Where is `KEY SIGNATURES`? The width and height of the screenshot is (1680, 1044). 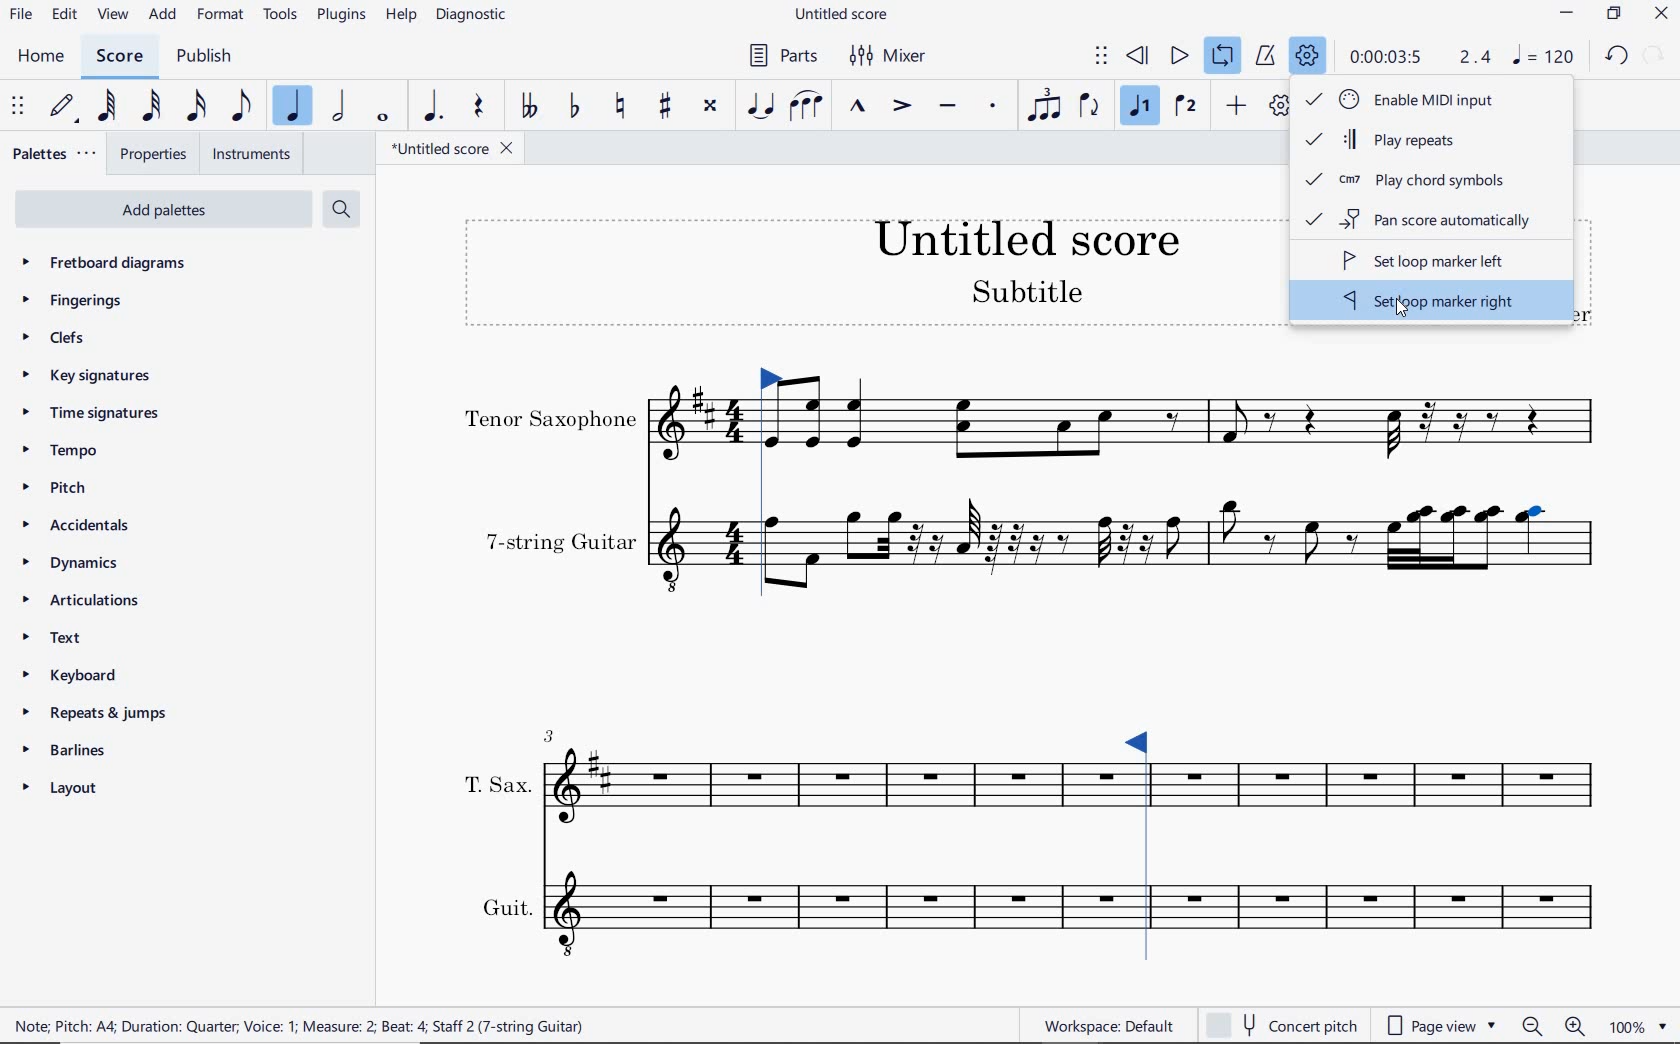
KEY SIGNATURES is located at coordinates (87, 375).